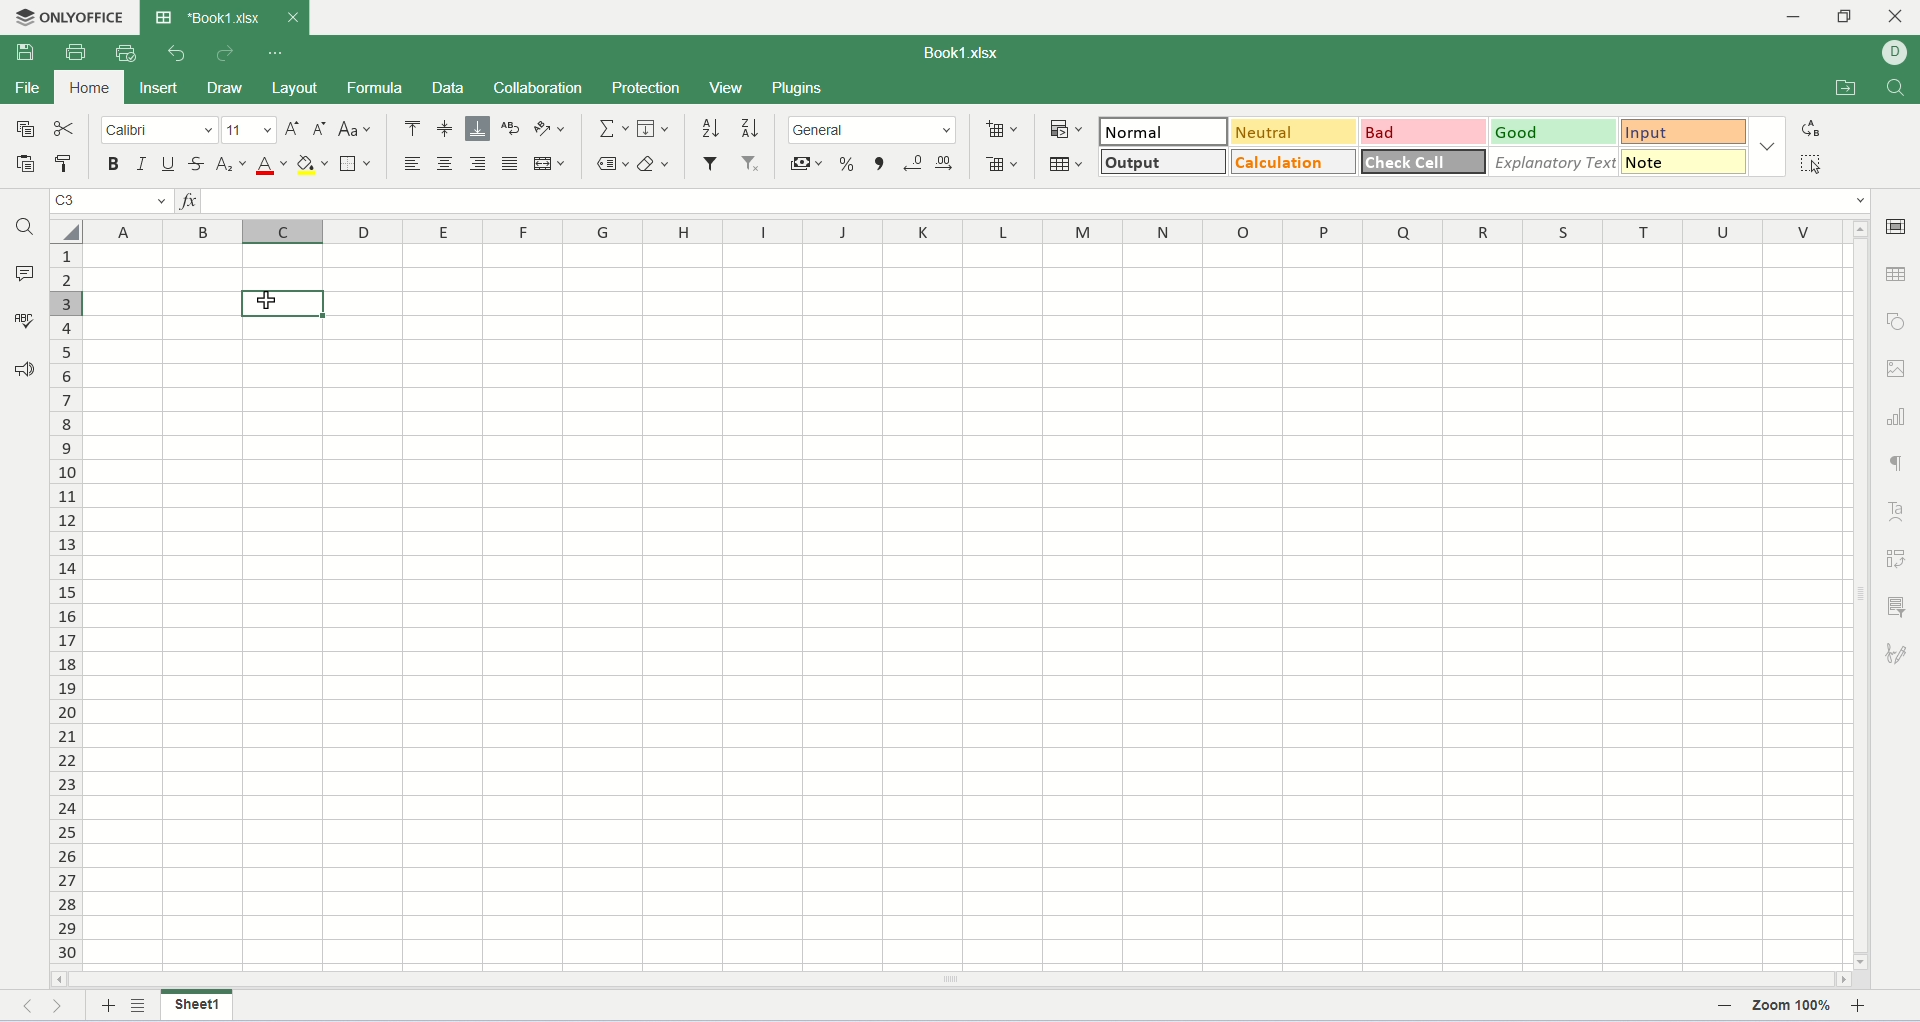 This screenshot has height=1022, width=1920. Describe the element at coordinates (648, 86) in the screenshot. I see `protection` at that location.